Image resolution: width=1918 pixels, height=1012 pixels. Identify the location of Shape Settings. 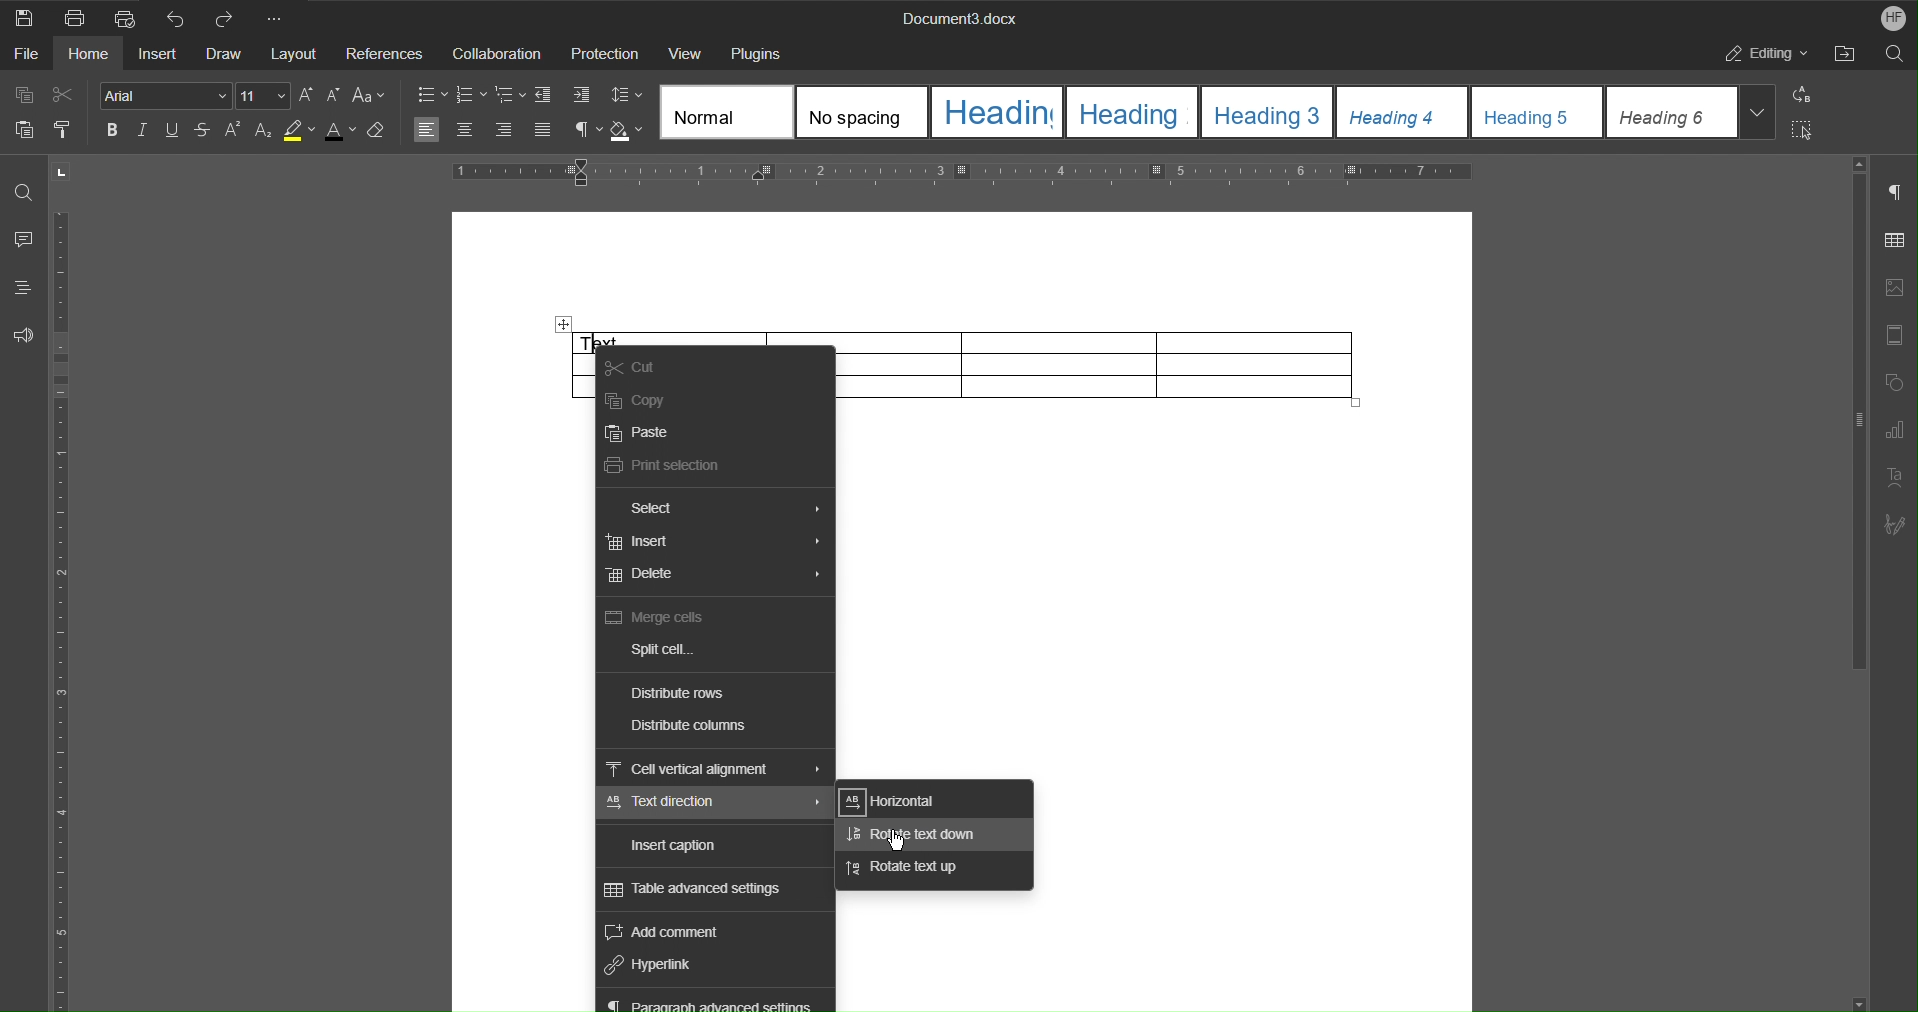
(1896, 380).